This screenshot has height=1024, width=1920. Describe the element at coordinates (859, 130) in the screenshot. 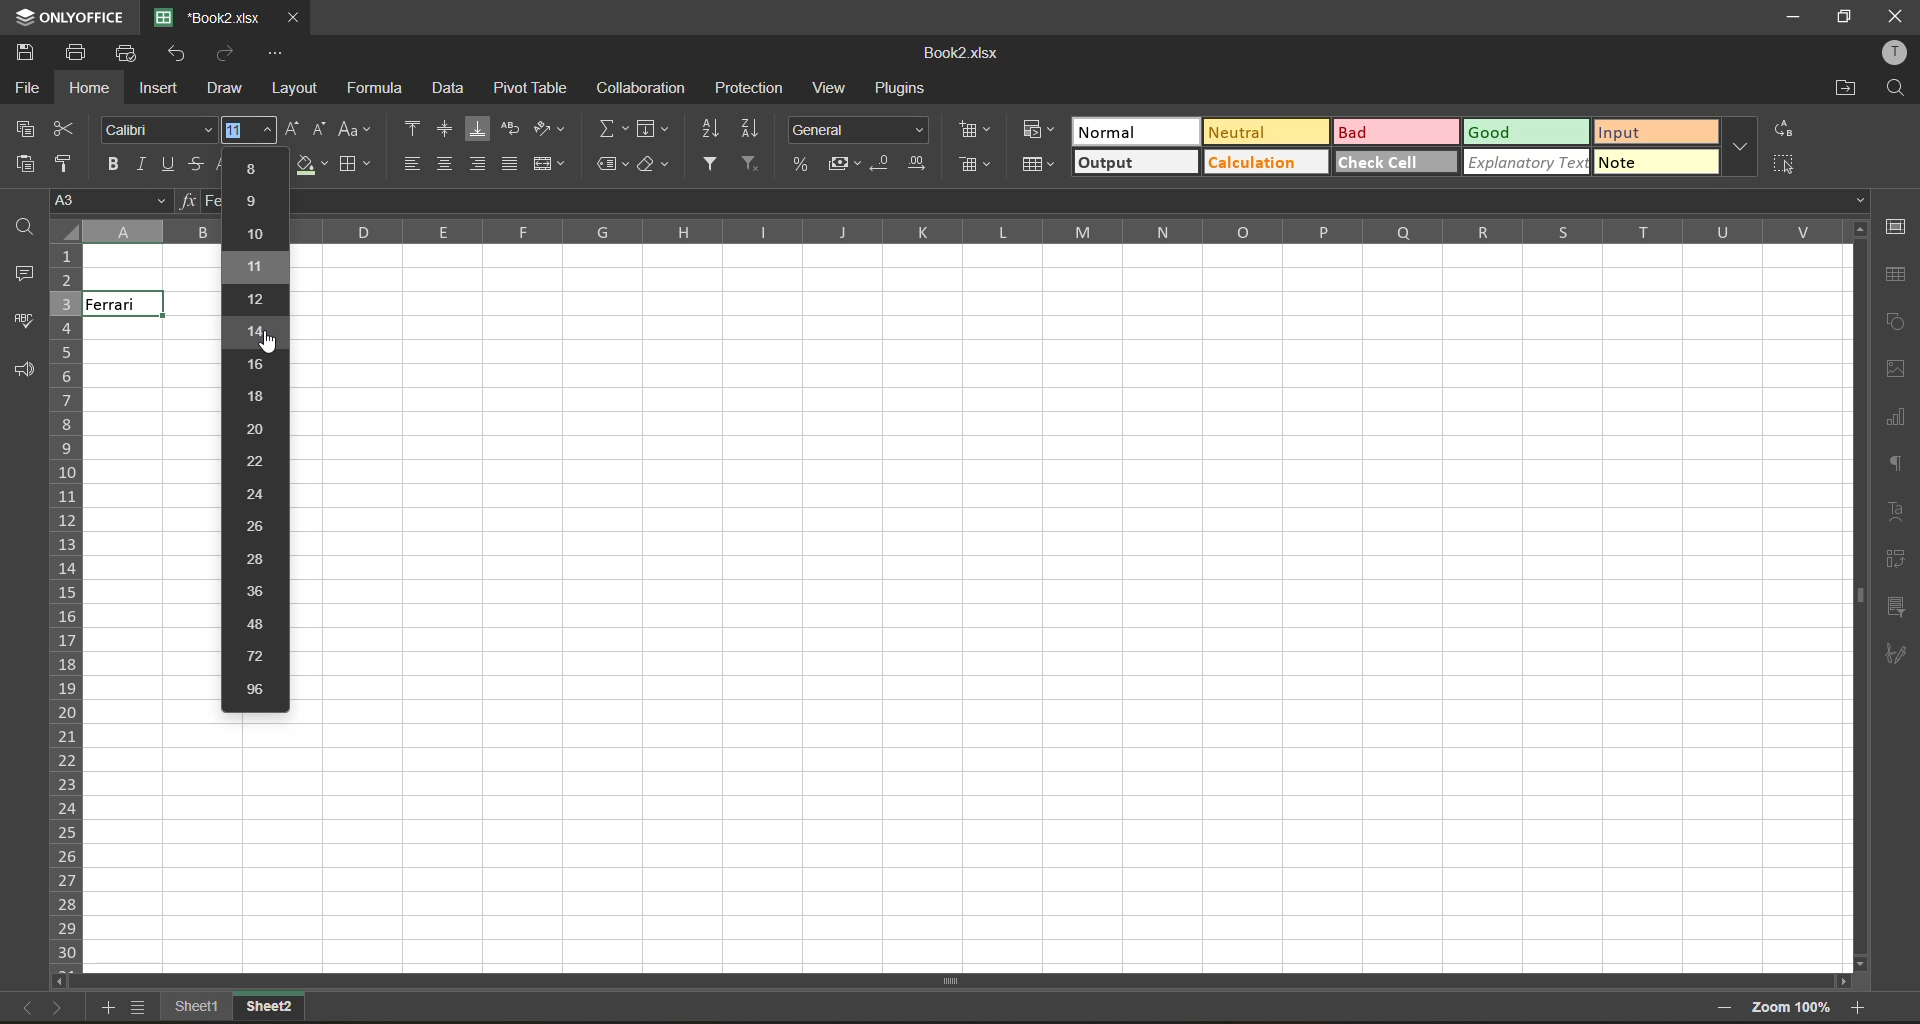

I see `number format` at that location.